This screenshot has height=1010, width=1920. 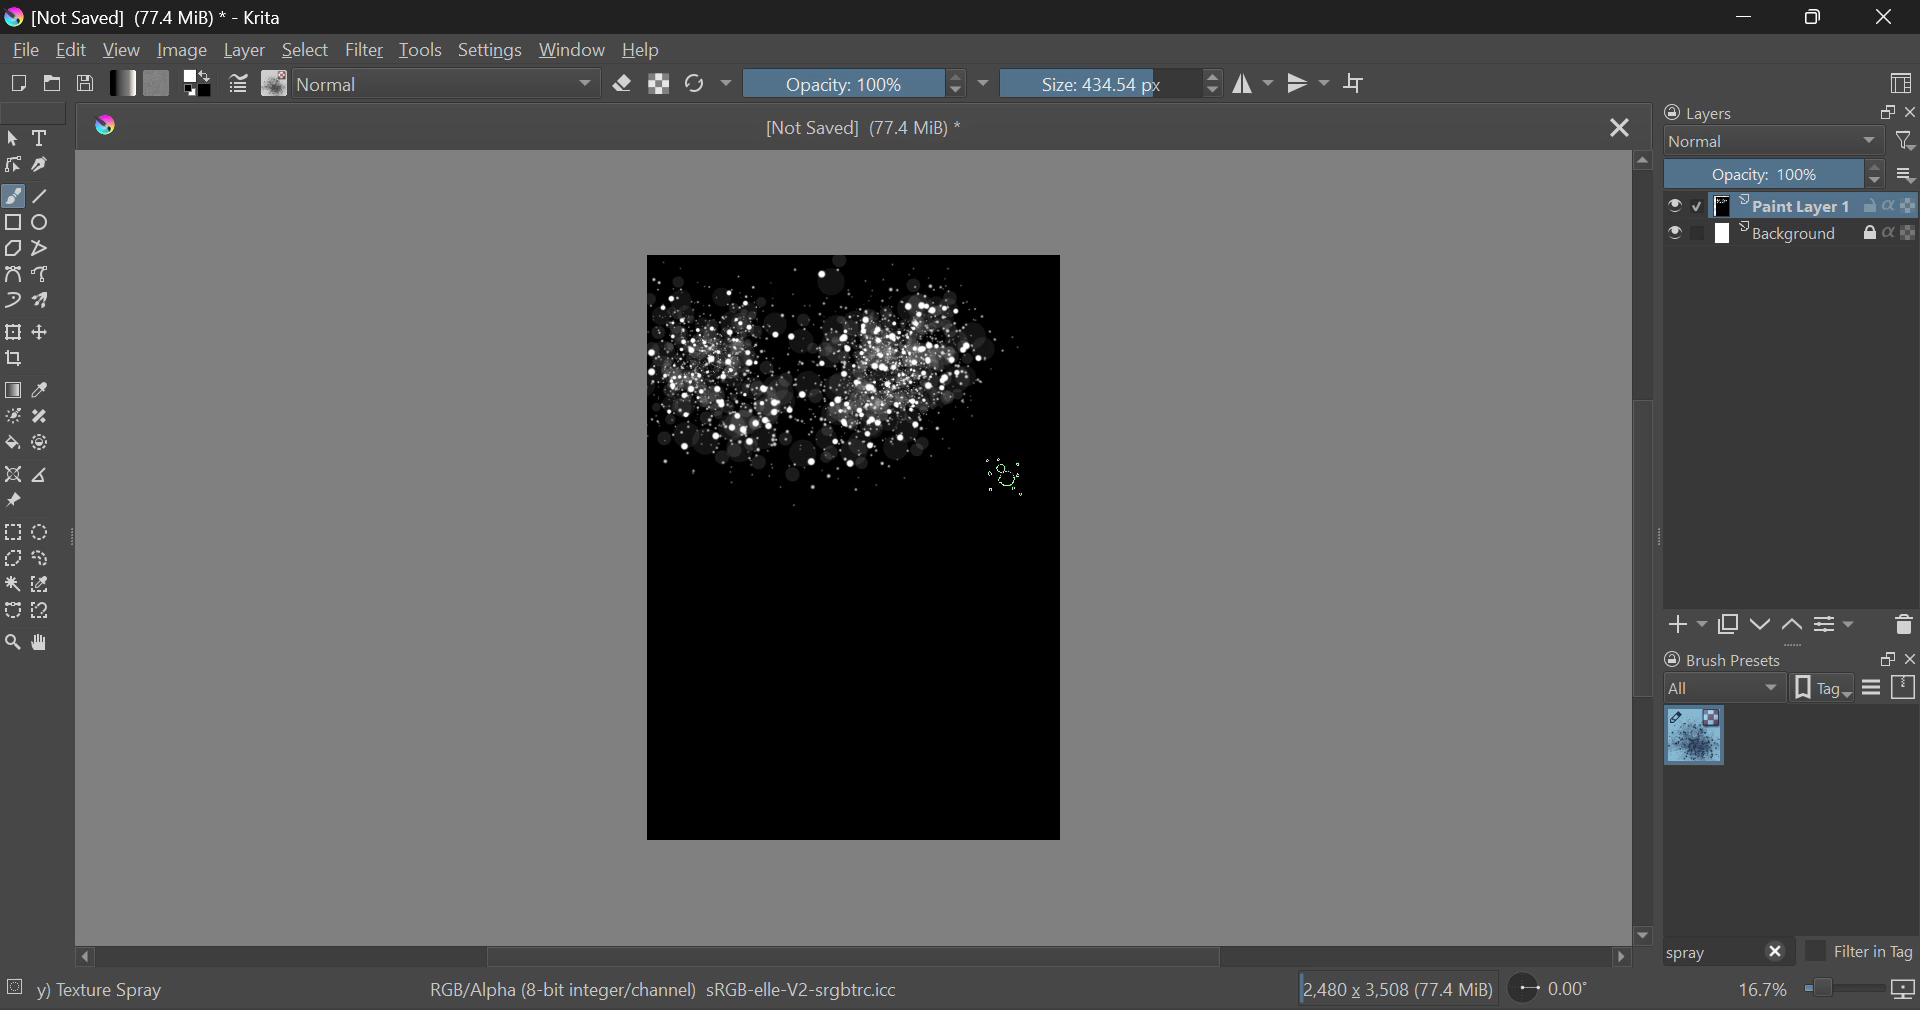 I want to click on Colorize Mask Tool, so click(x=13, y=418).